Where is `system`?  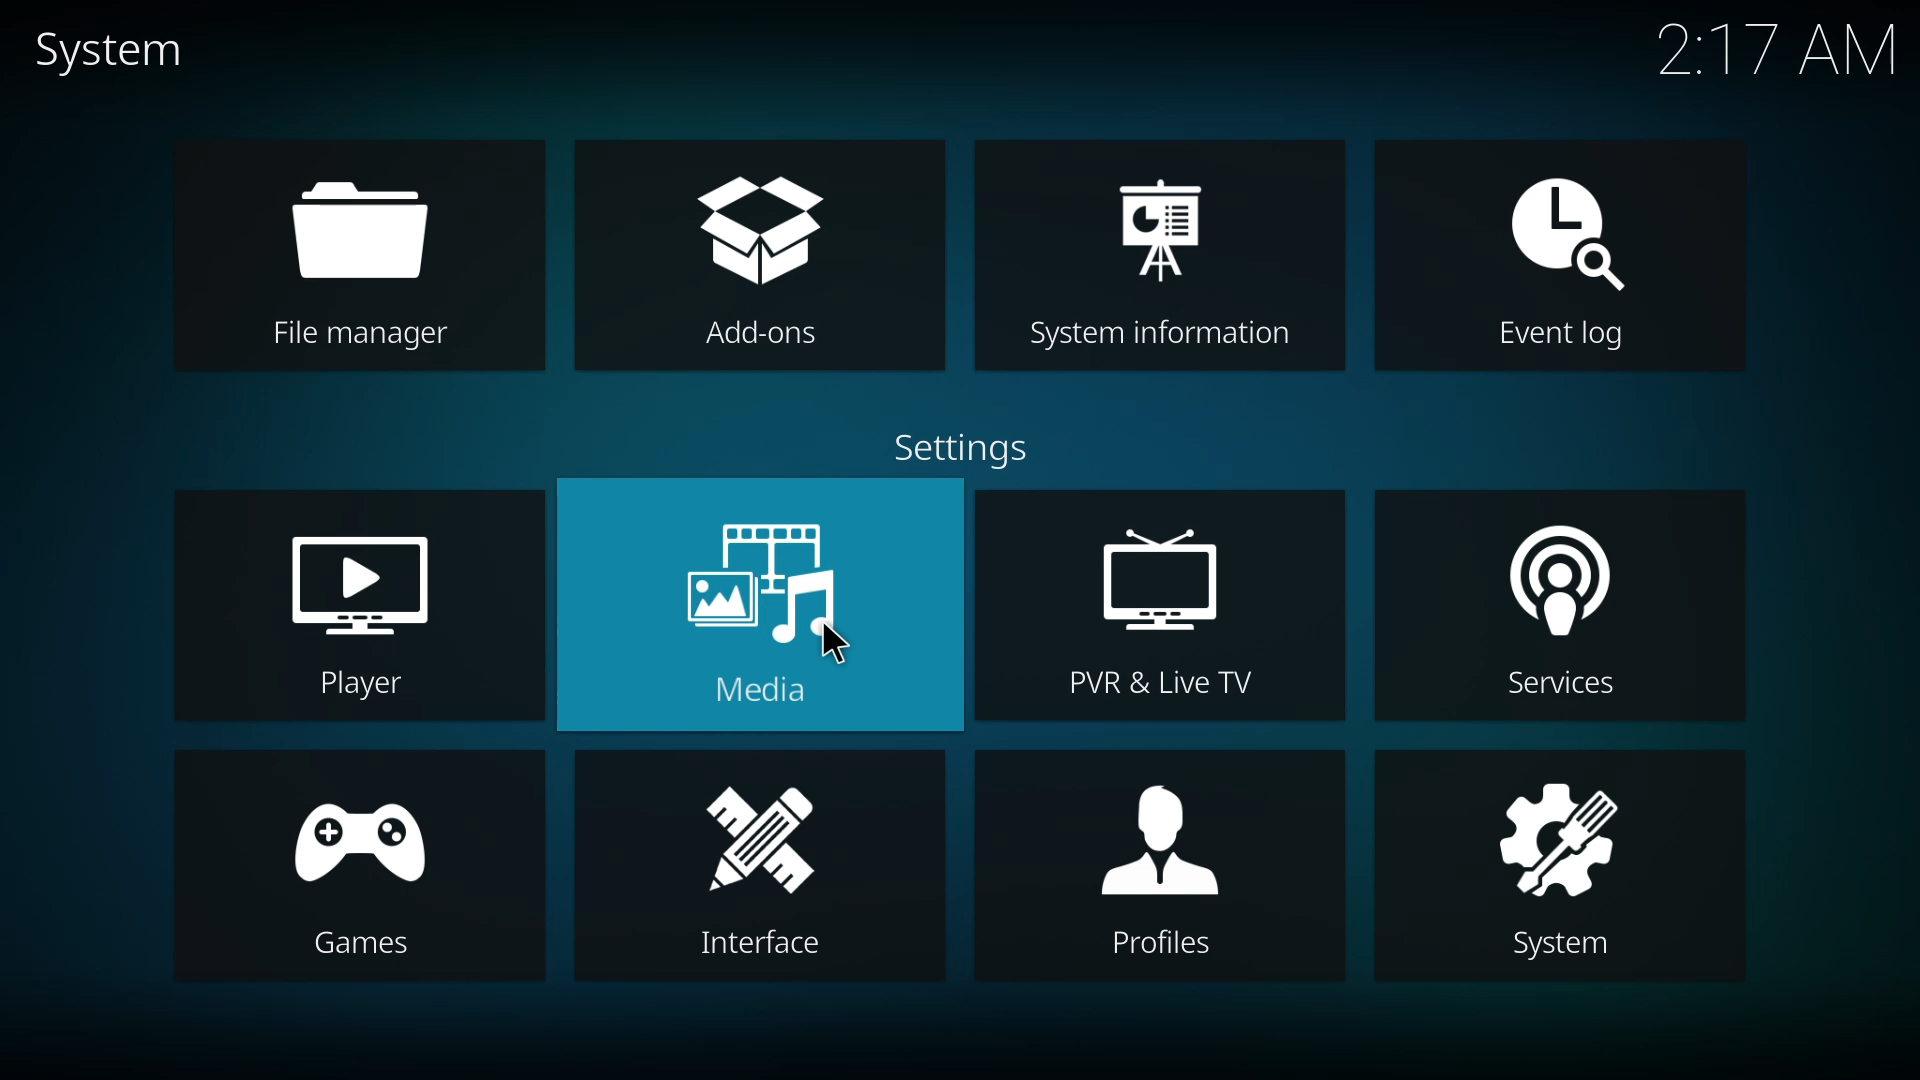 system is located at coordinates (1564, 861).